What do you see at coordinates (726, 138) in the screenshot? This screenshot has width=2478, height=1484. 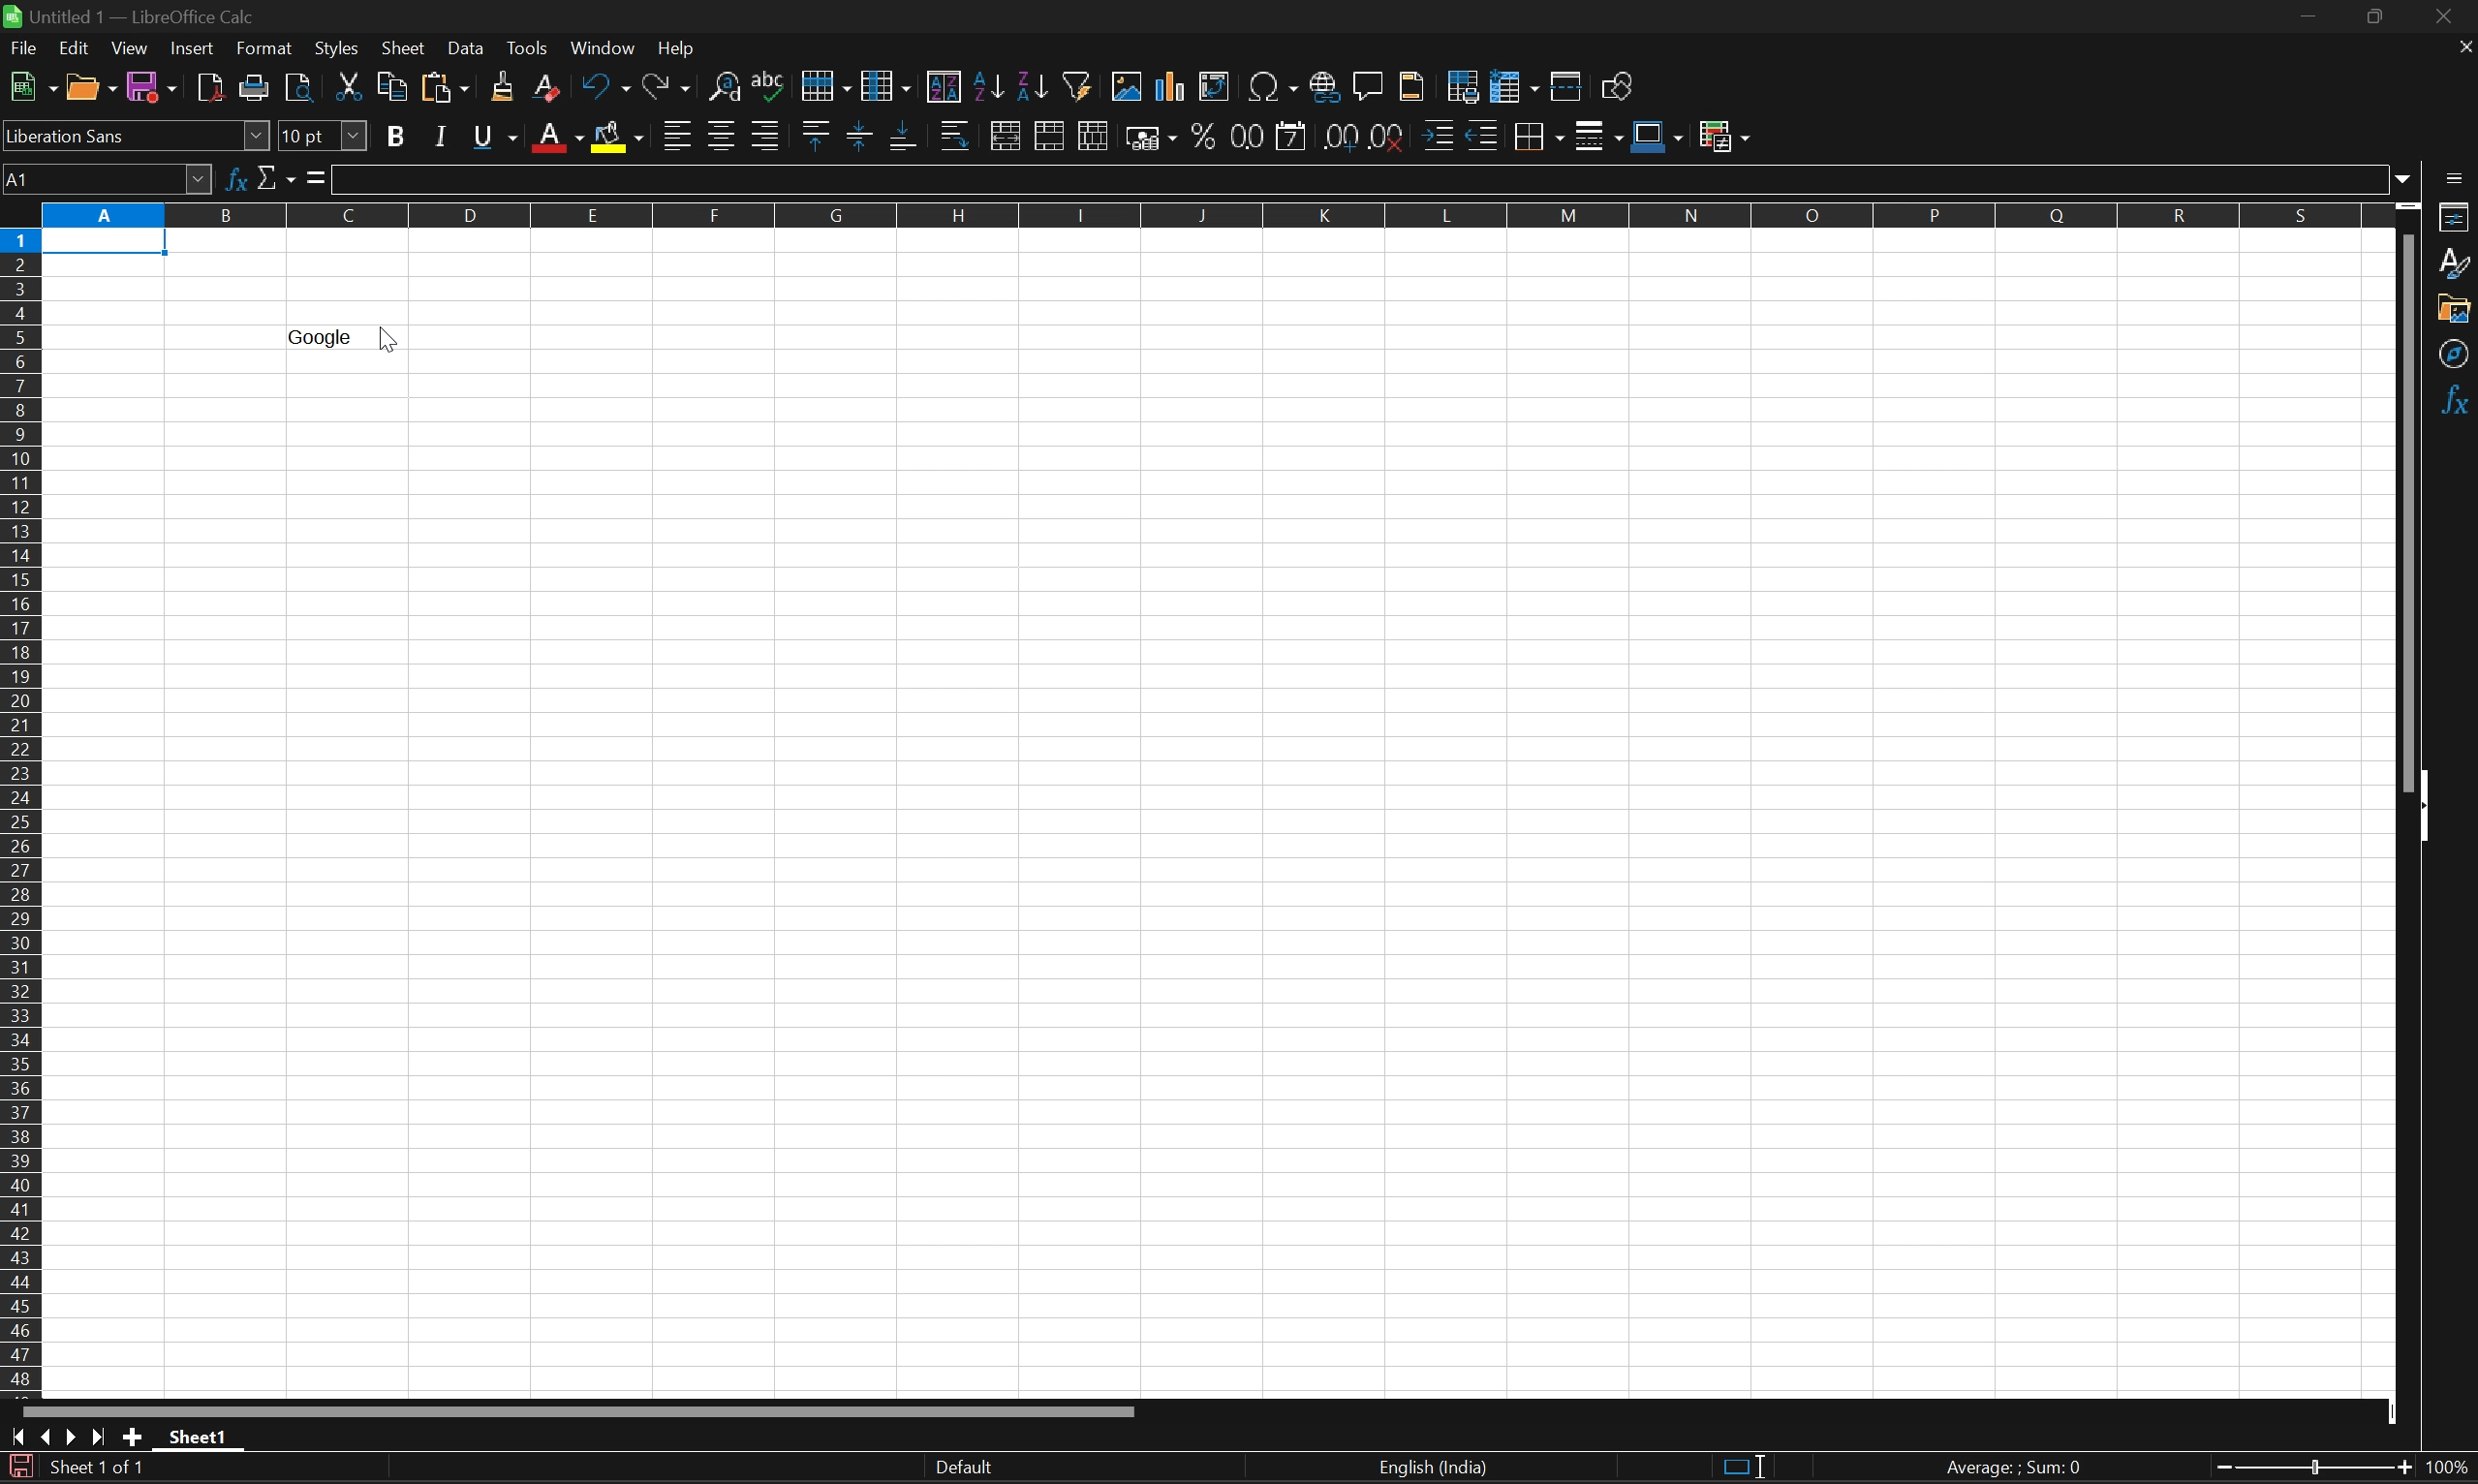 I see `Align center` at bounding box center [726, 138].